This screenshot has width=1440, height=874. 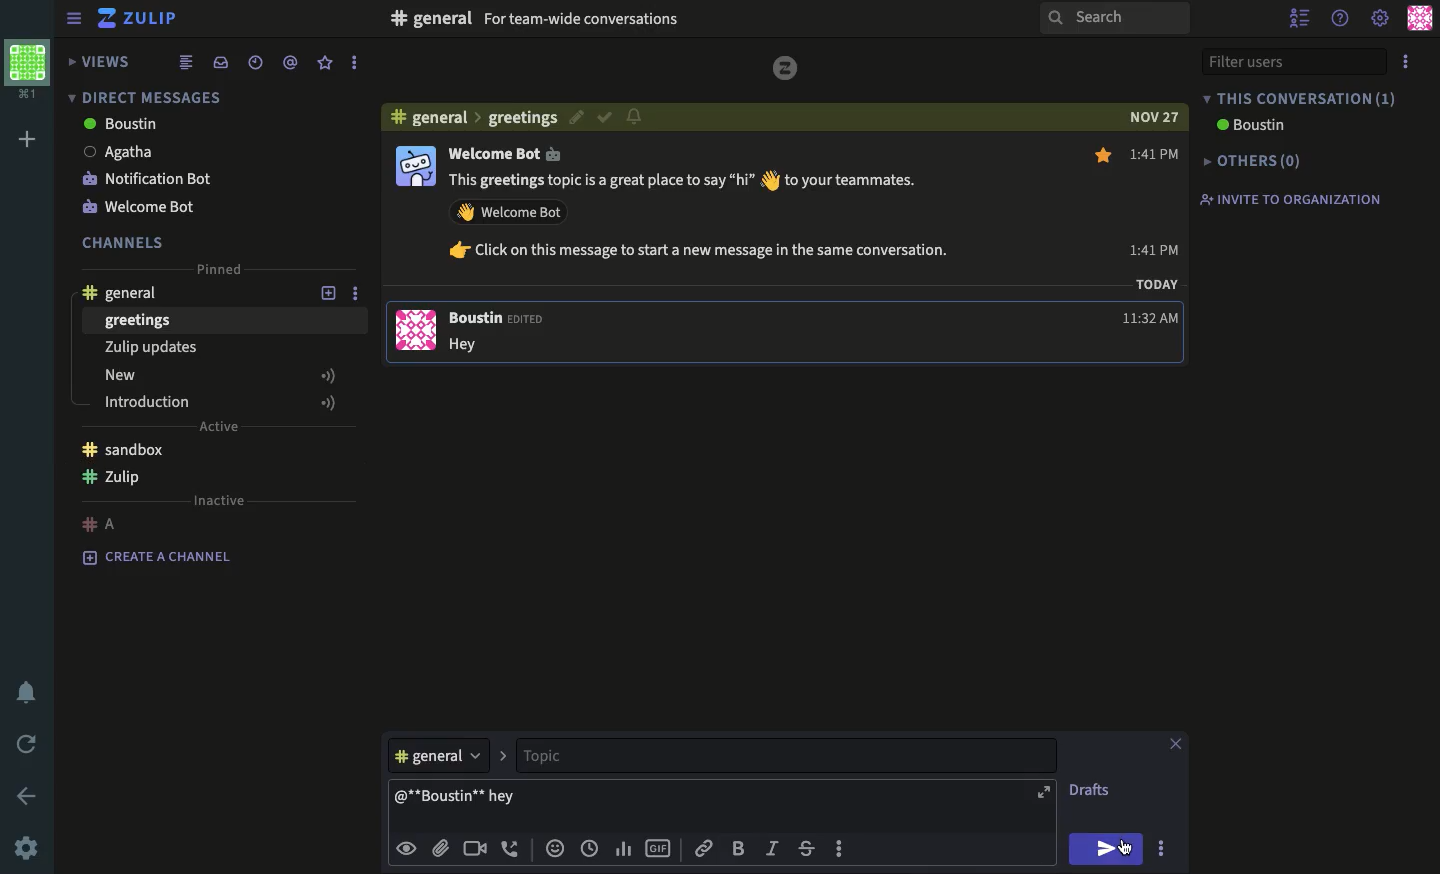 What do you see at coordinates (772, 849) in the screenshot?
I see `italics` at bounding box center [772, 849].